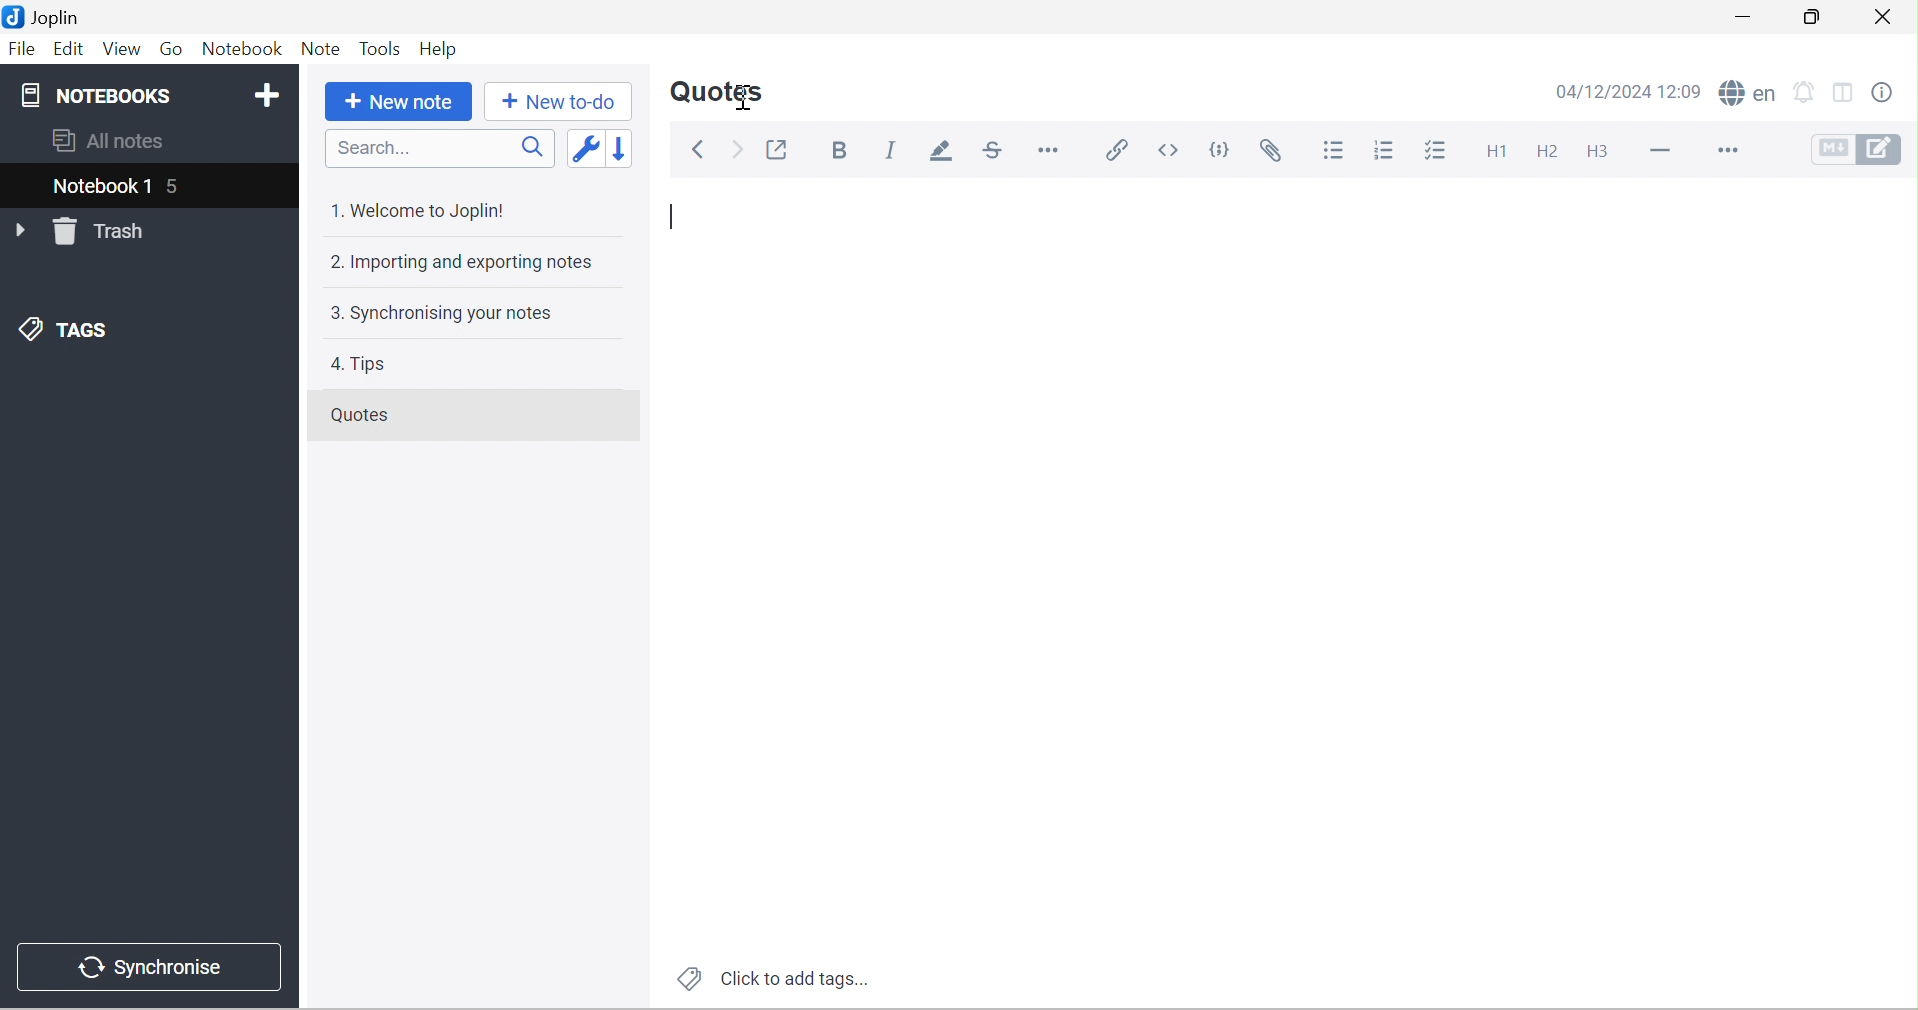  What do you see at coordinates (588, 146) in the screenshot?
I see `Toggle sort order field` at bounding box center [588, 146].